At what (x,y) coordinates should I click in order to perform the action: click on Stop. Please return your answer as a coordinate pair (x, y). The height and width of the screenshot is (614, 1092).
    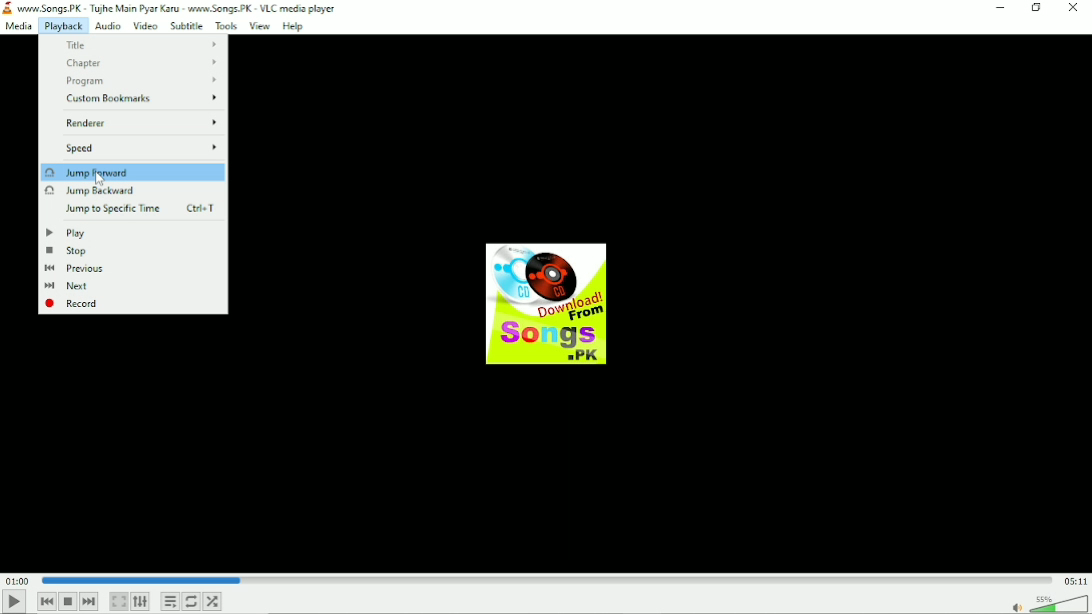
    Looking at the image, I should click on (65, 252).